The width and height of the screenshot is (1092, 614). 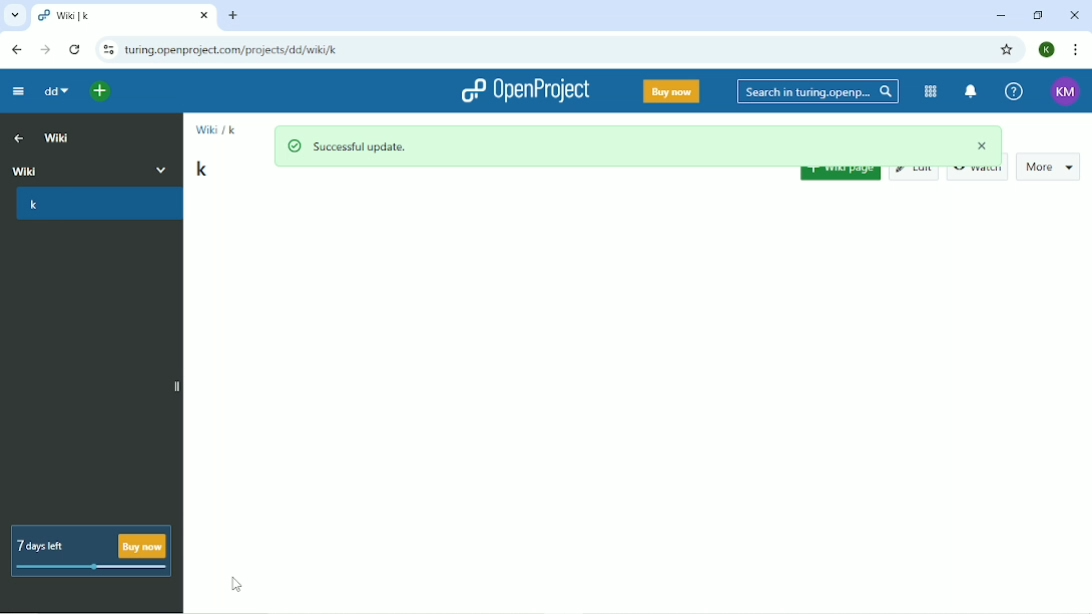 What do you see at coordinates (203, 13) in the screenshot?
I see `close` at bounding box center [203, 13].